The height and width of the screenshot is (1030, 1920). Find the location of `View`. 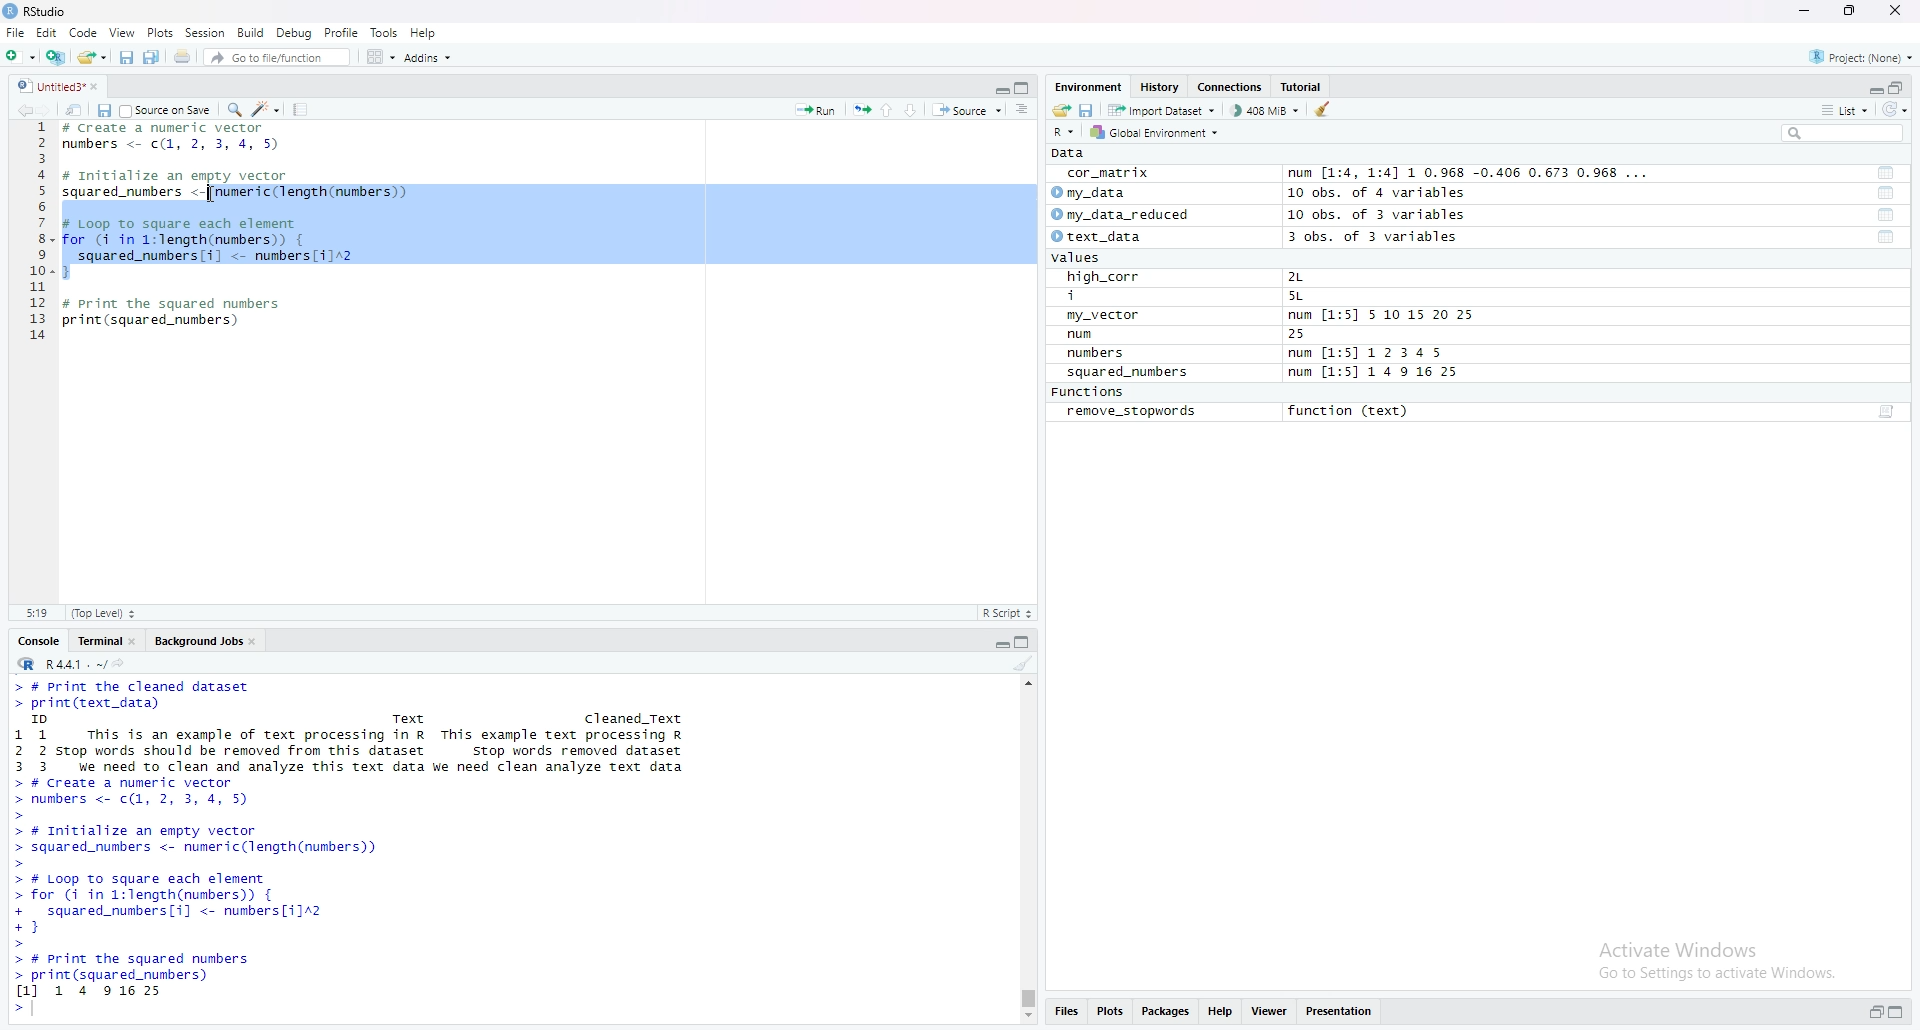

View is located at coordinates (122, 32).